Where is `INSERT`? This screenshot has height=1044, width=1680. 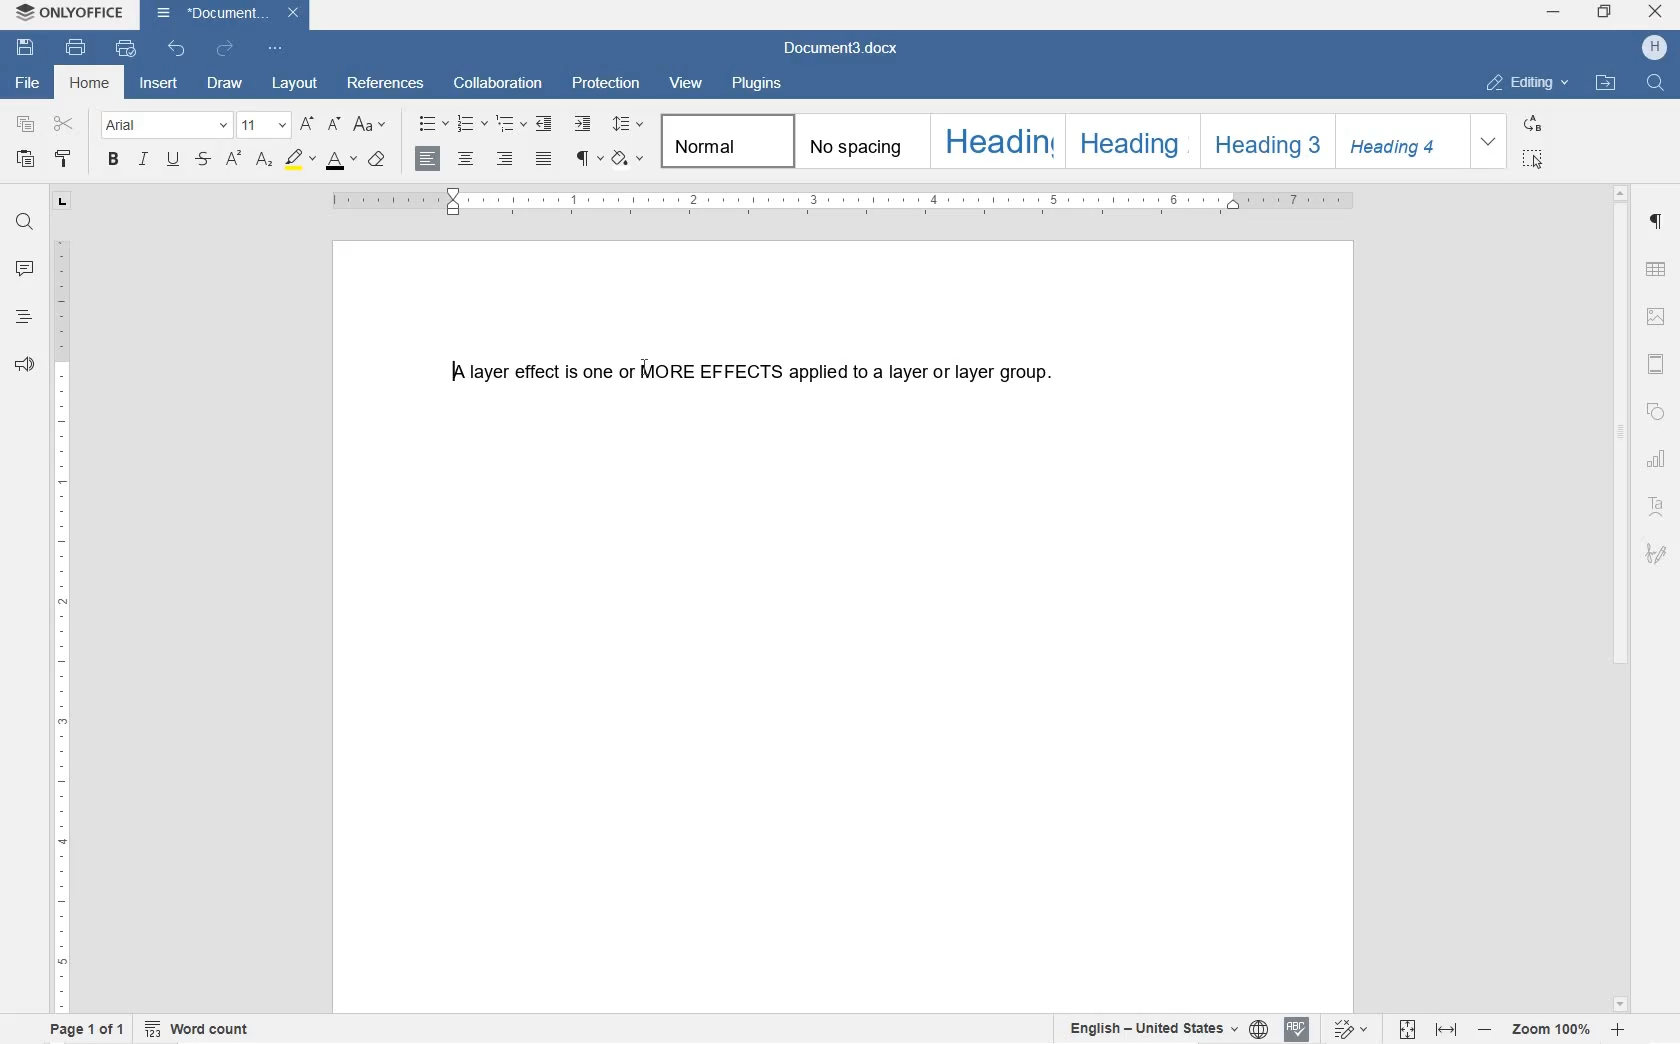
INSERT is located at coordinates (160, 87).